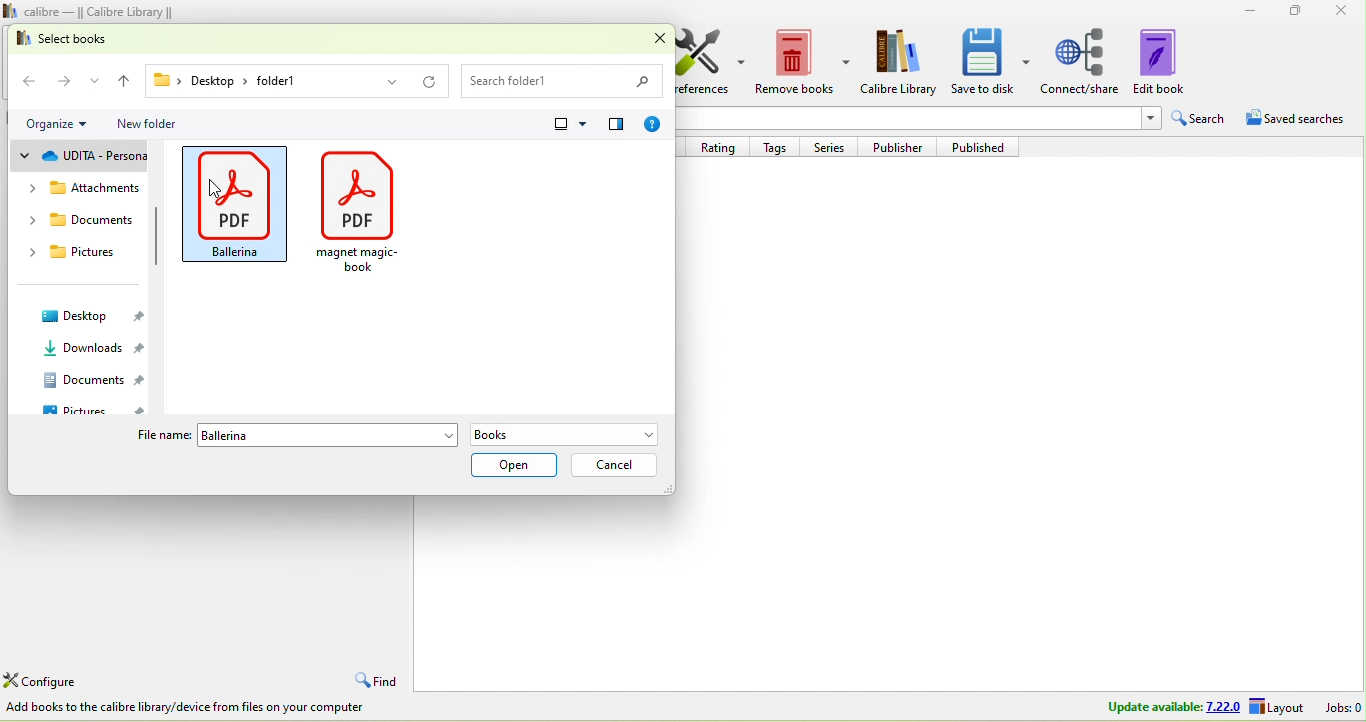 The image size is (1366, 722). Describe the element at coordinates (1200, 116) in the screenshot. I see `search` at that location.